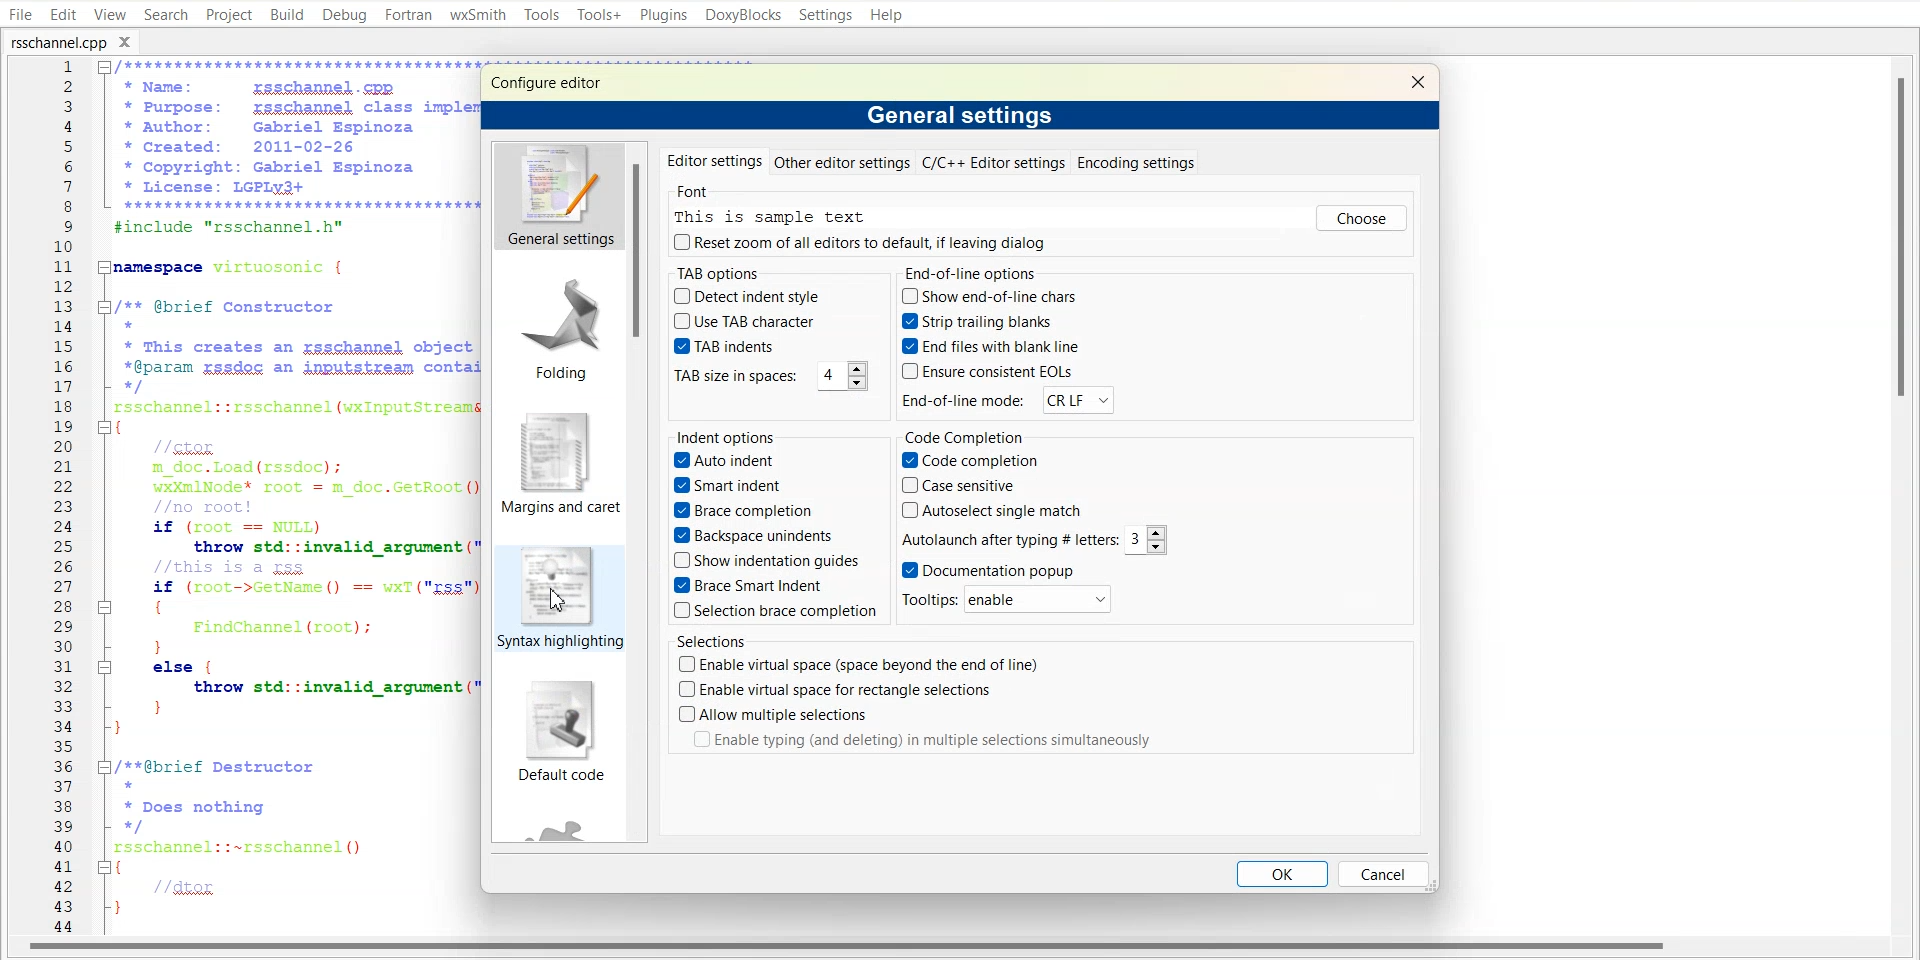 This screenshot has height=960, width=1920. I want to click on show end-of-line charts, so click(991, 295).